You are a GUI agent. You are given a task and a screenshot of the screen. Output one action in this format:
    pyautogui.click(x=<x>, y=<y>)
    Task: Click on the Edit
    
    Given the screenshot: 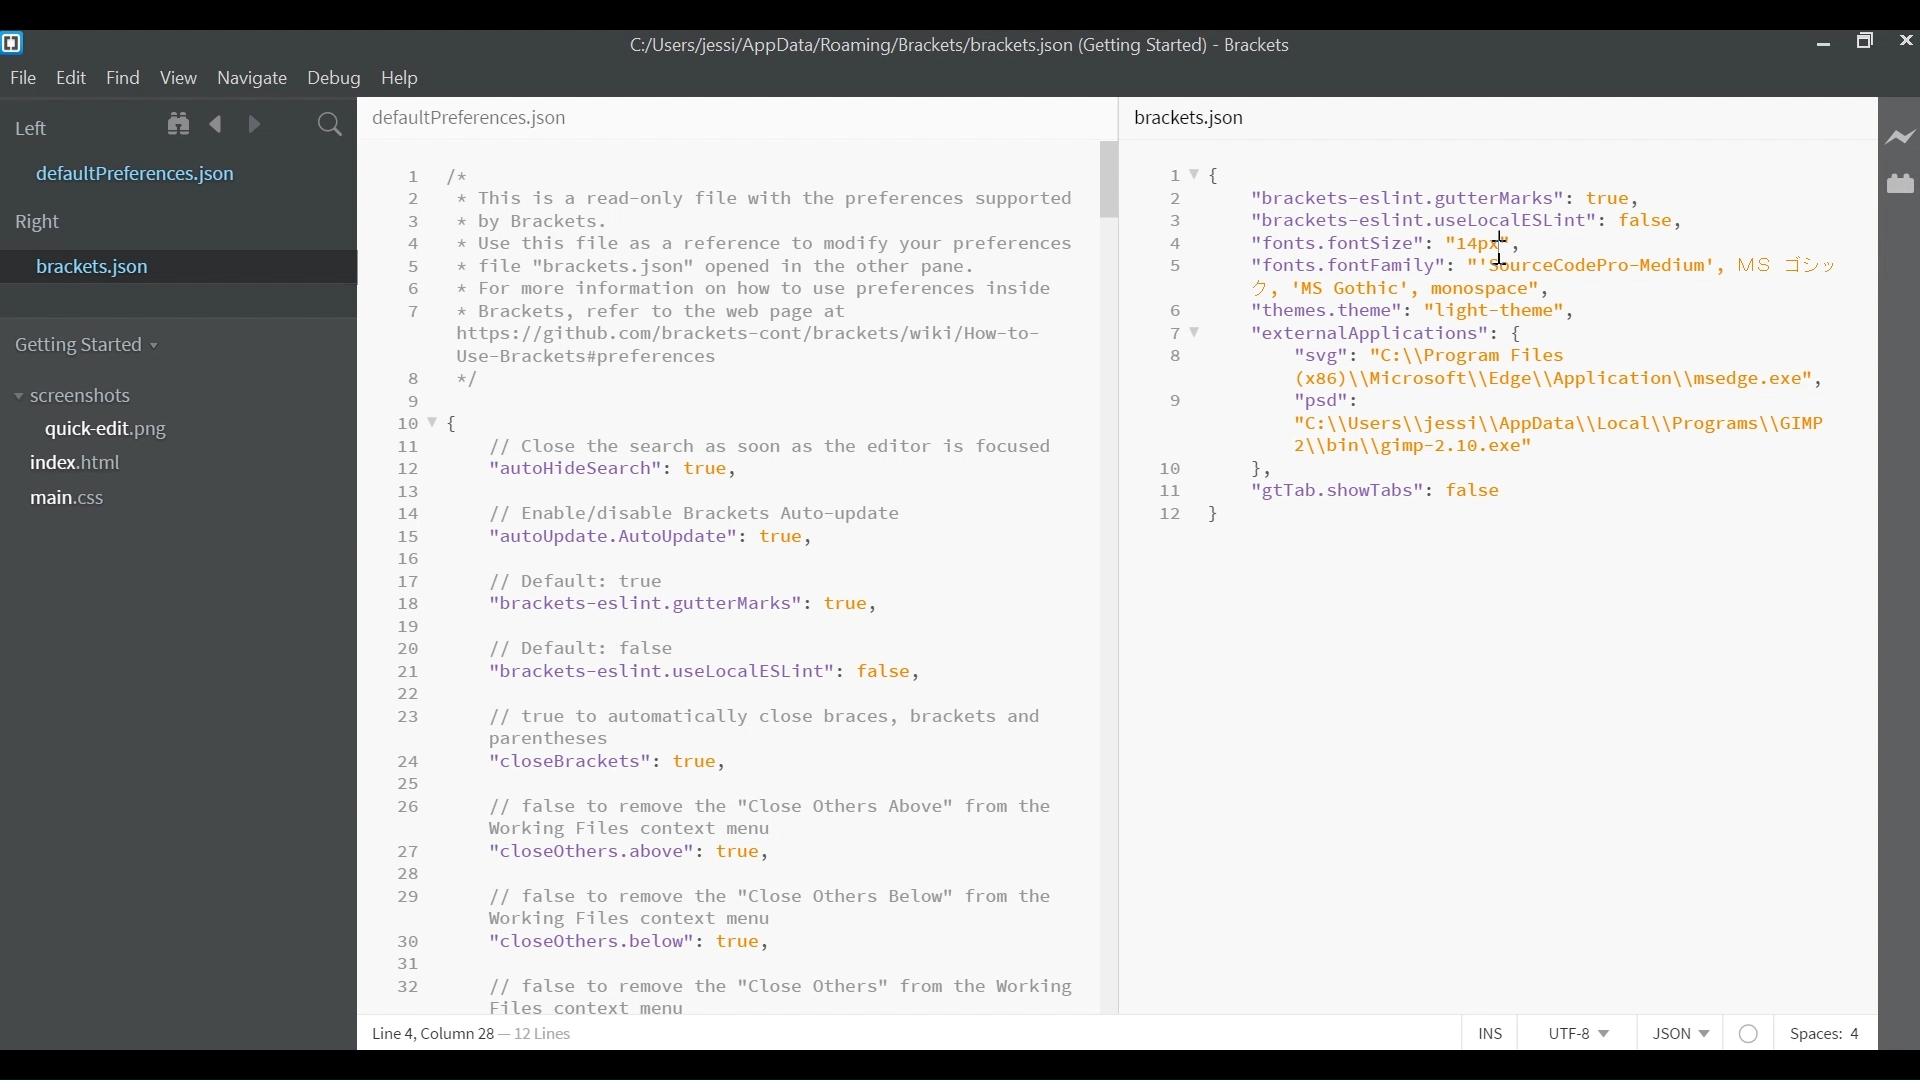 What is the action you would take?
    pyautogui.click(x=74, y=78)
    